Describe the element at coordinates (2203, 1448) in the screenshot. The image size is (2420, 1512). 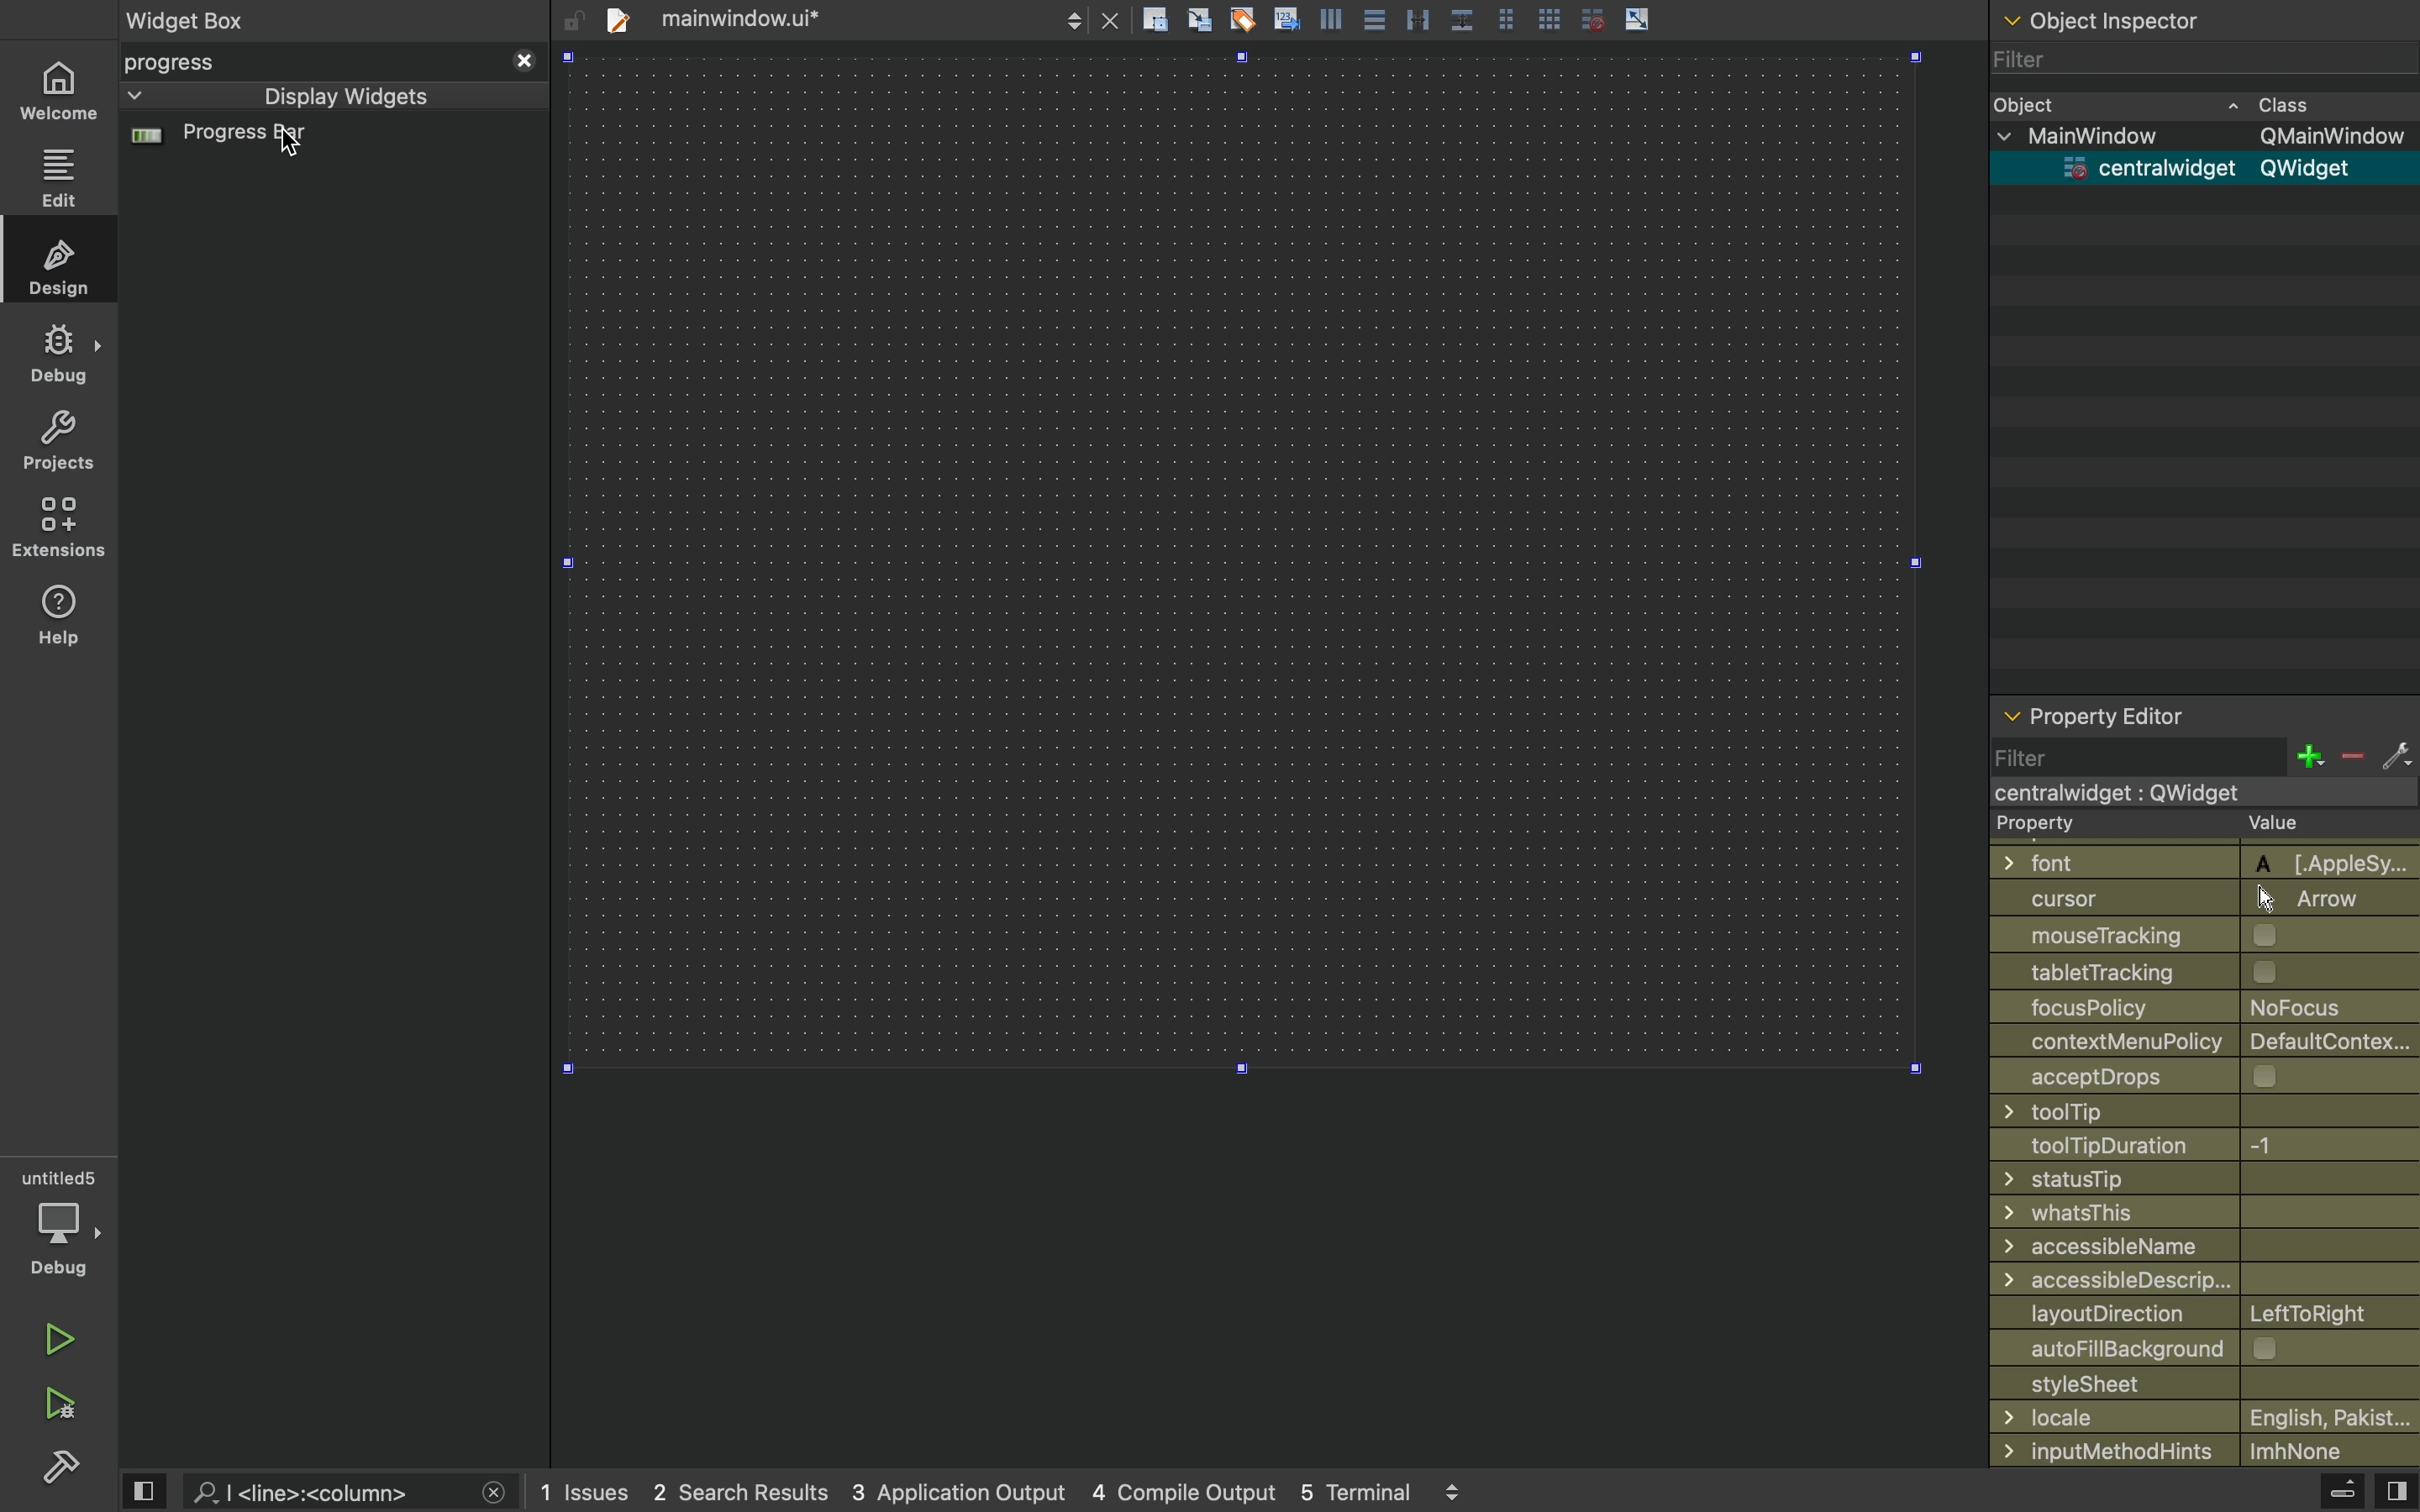
I see `inputmethodhints` at that location.